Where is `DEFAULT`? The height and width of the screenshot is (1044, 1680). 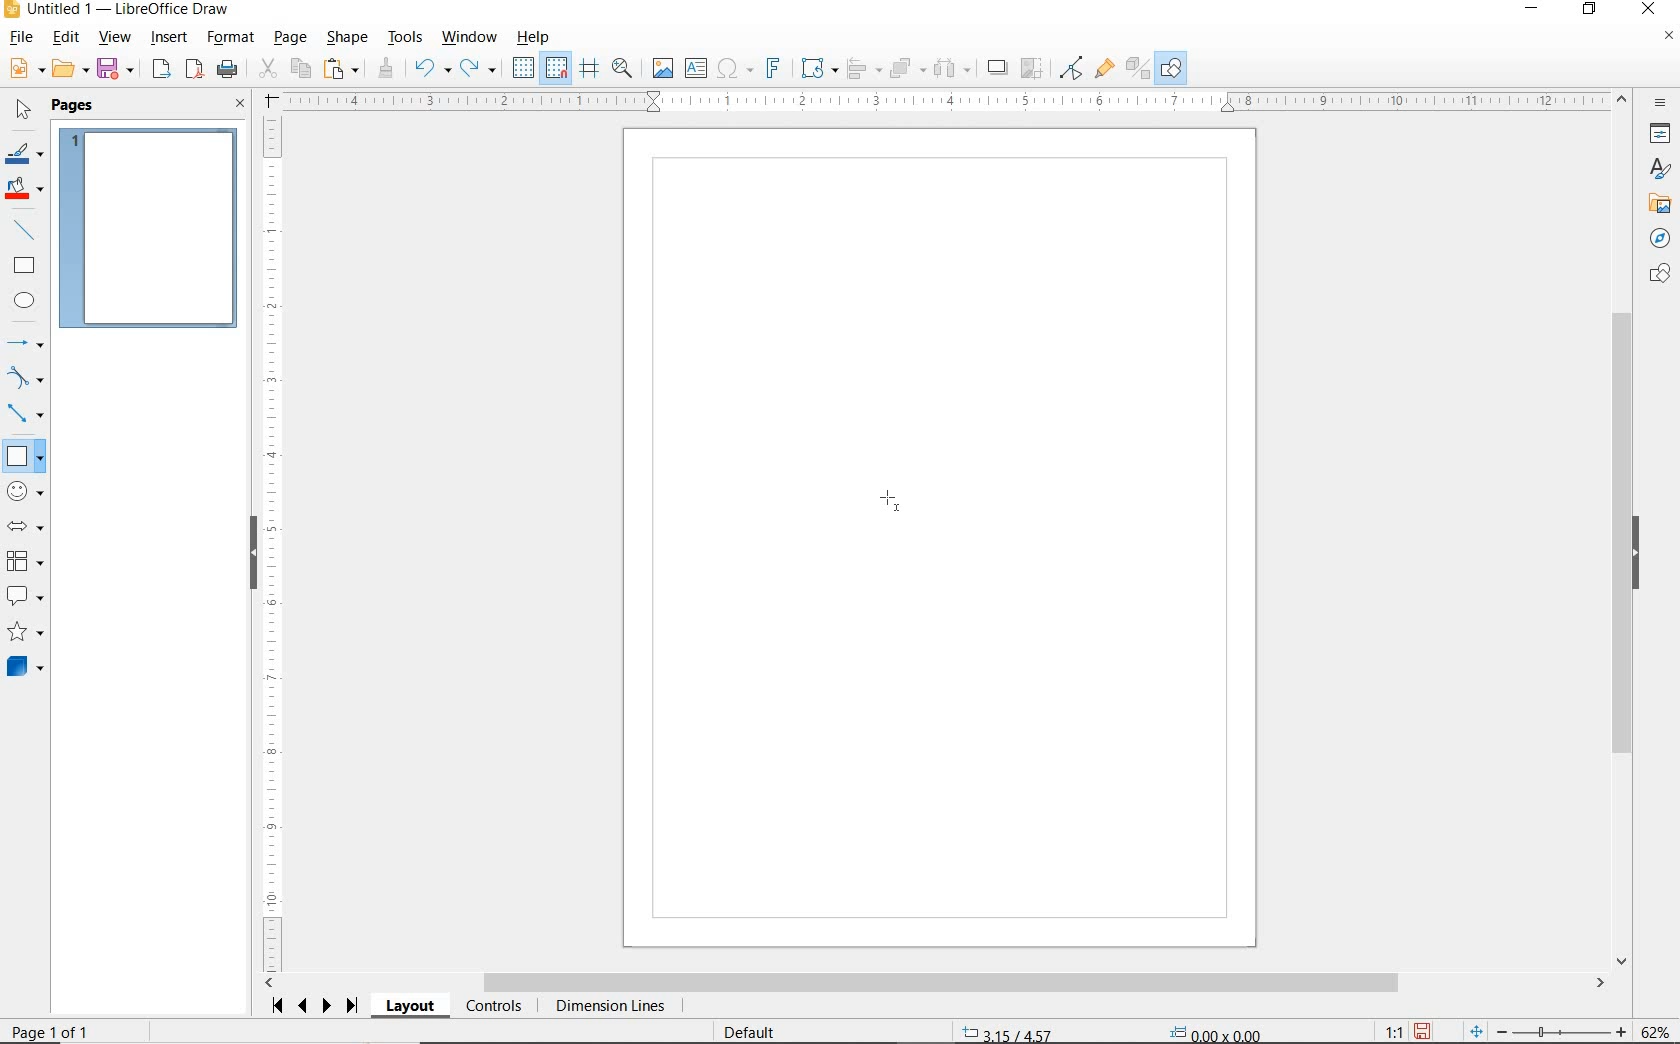 DEFAULT is located at coordinates (756, 1033).